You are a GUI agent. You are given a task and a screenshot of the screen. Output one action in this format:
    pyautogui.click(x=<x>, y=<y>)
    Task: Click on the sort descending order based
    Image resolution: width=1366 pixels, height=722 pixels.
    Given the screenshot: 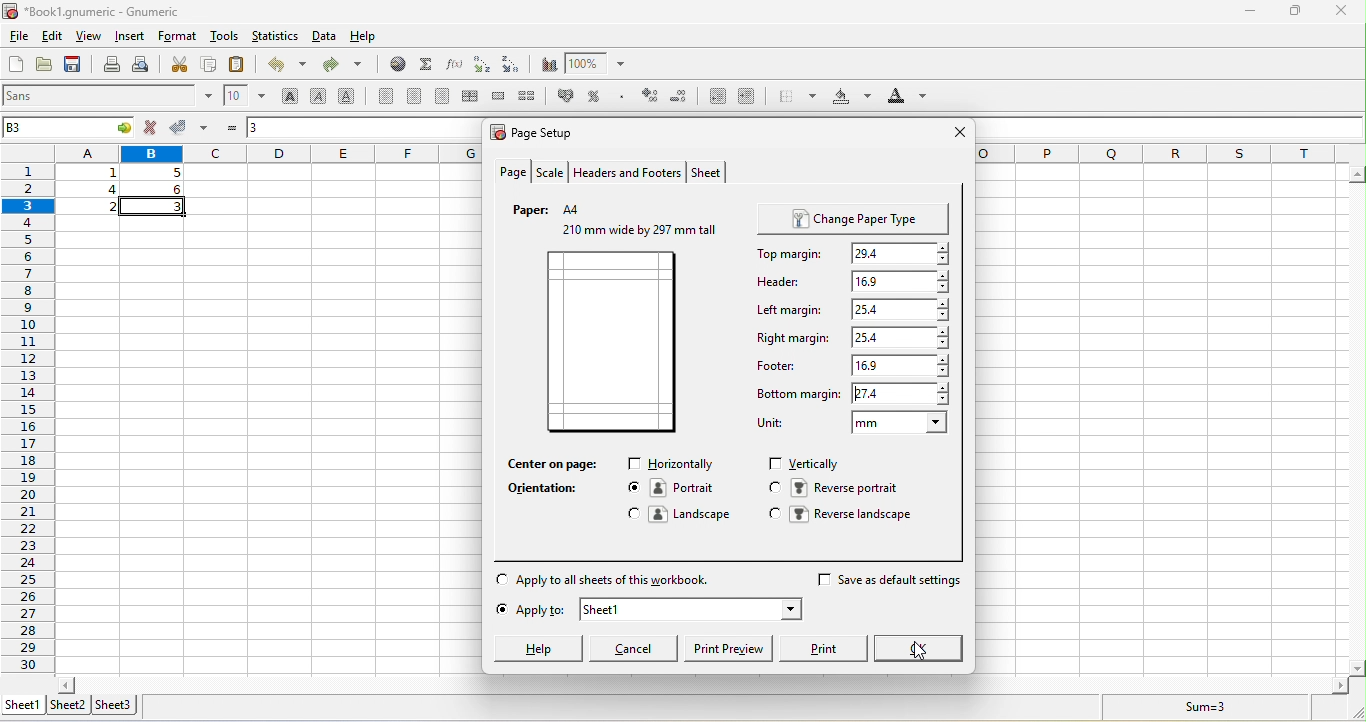 What is the action you would take?
    pyautogui.click(x=514, y=64)
    